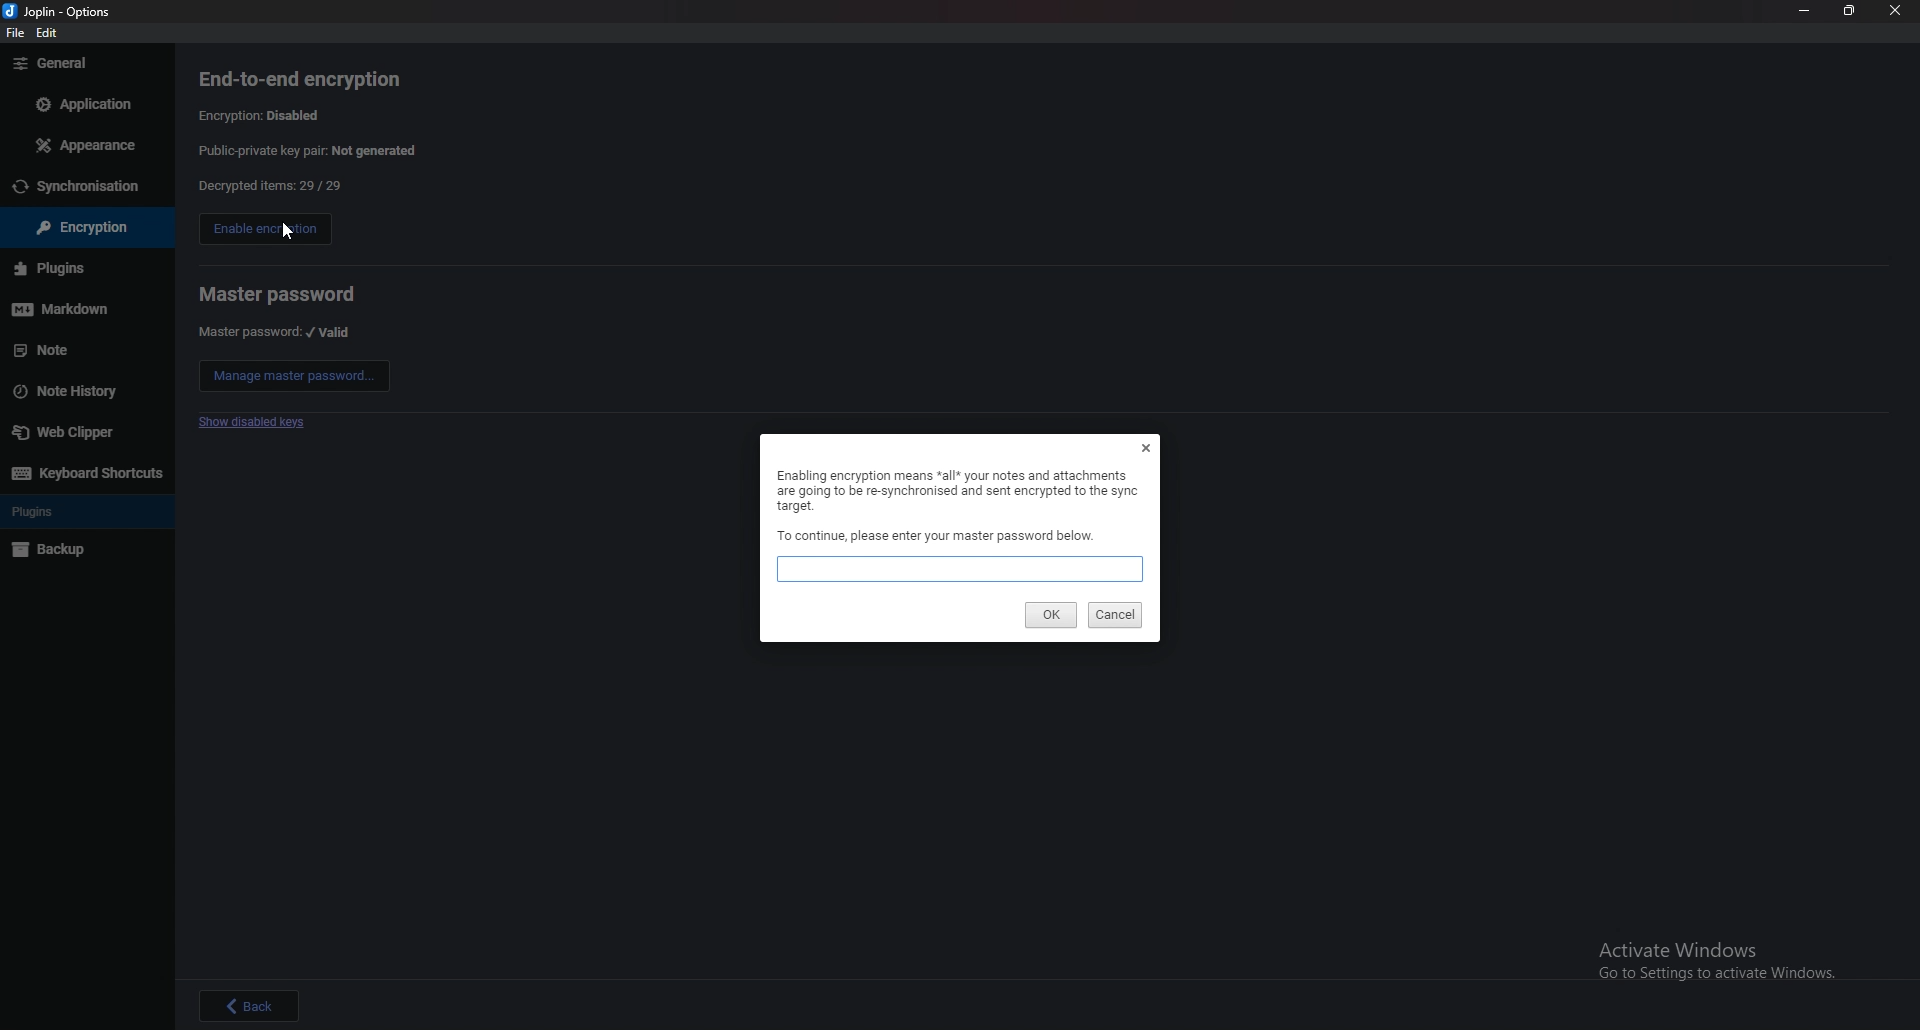 This screenshot has width=1920, height=1030. Describe the element at coordinates (1114, 616) in the screenshot. I see `cancel` at that location.